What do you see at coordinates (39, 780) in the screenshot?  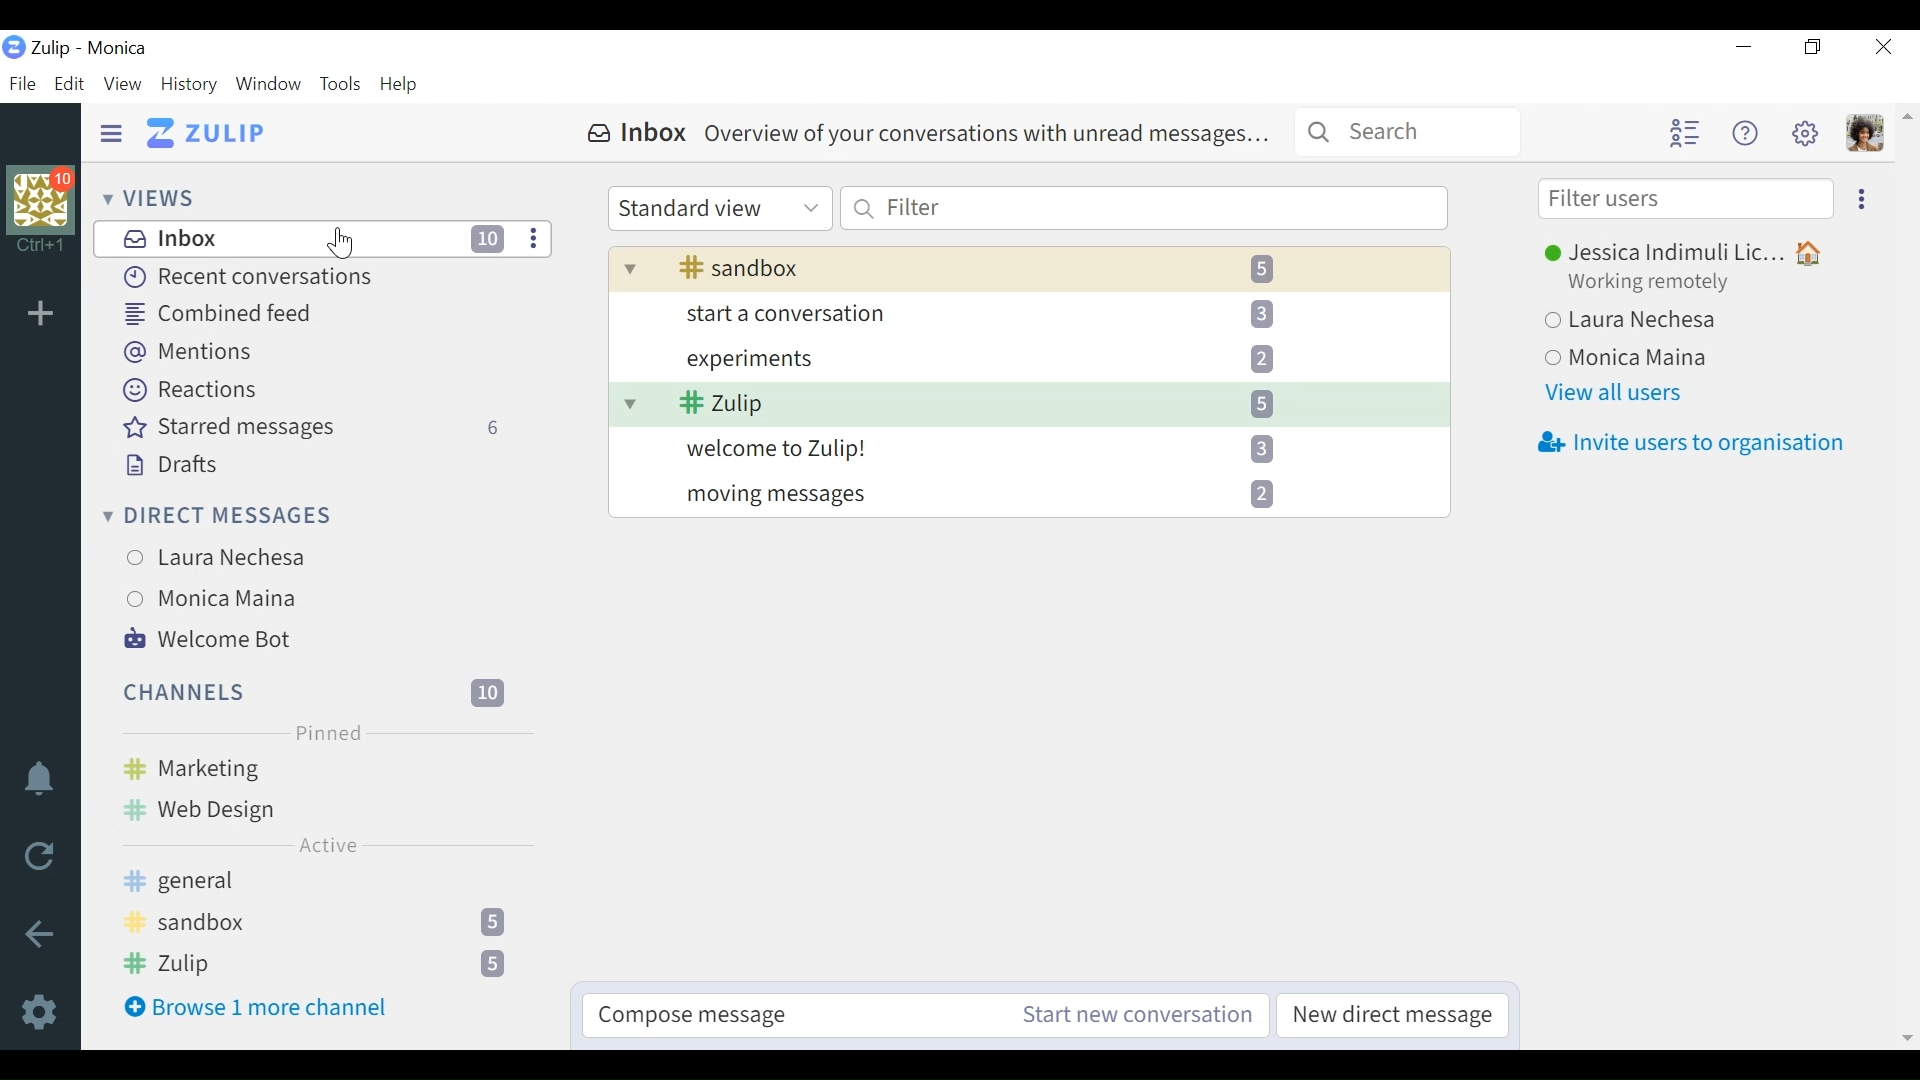 I see `Notifications` at bounding box center [39, 780].